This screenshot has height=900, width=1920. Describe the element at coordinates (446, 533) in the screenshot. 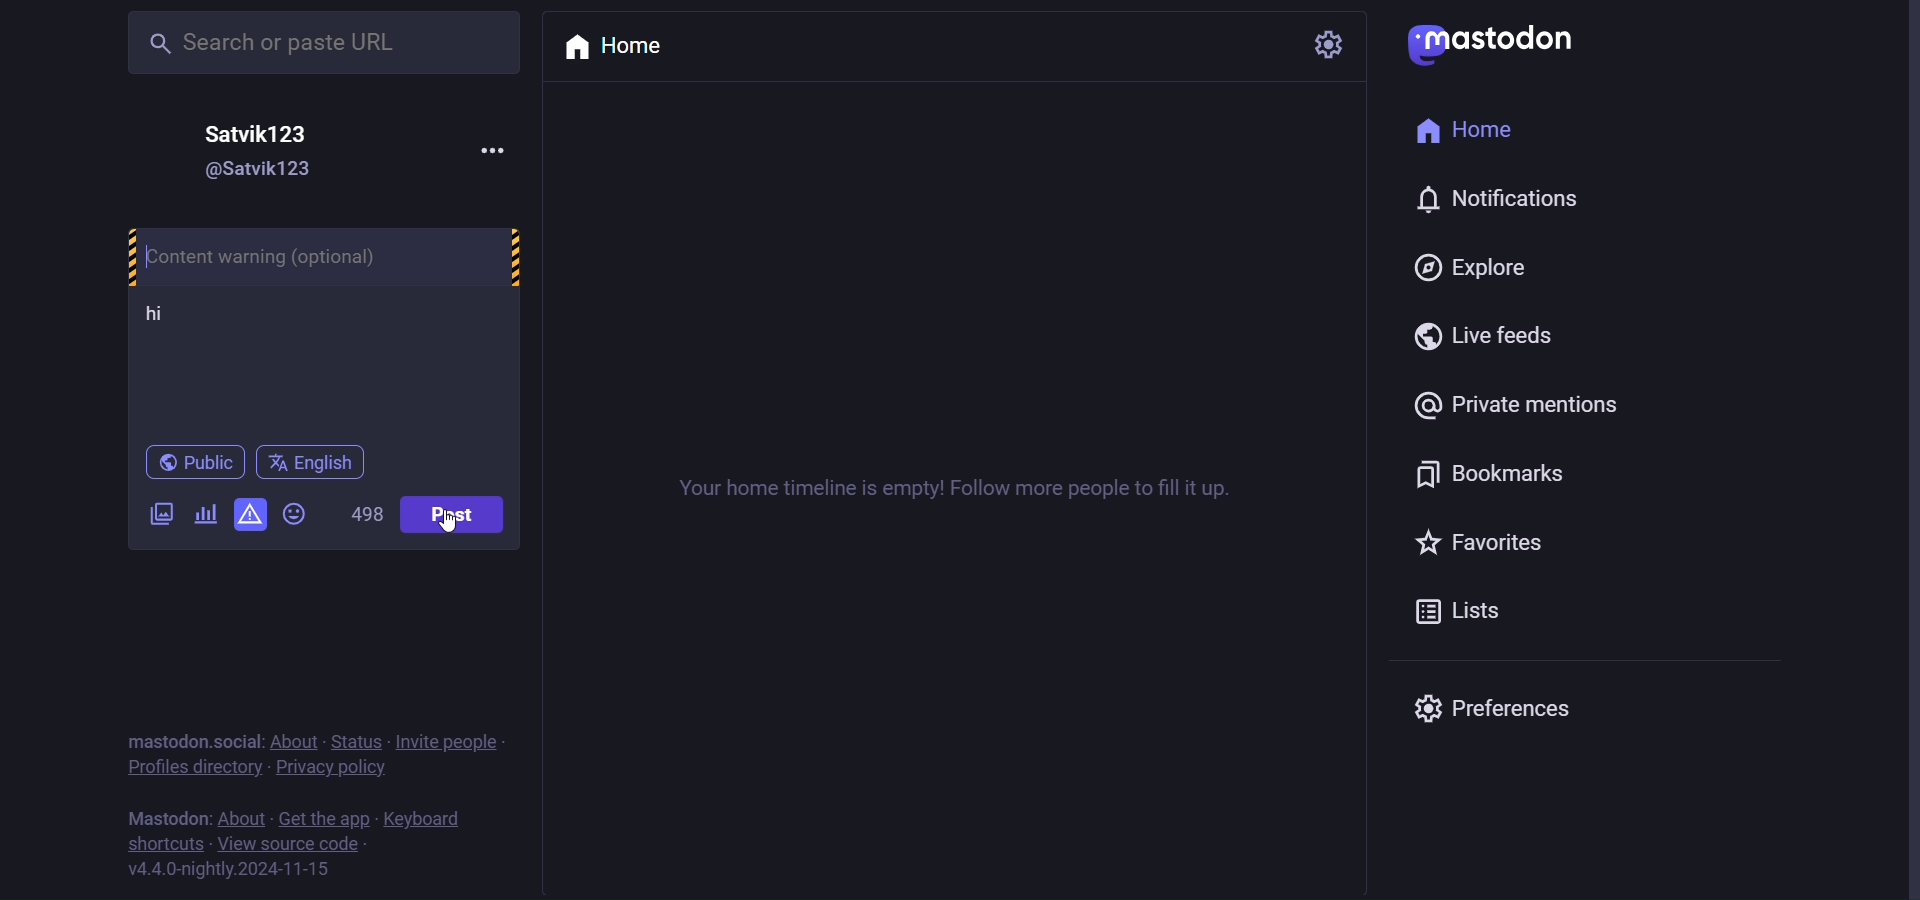

I see `cursor` at that location.